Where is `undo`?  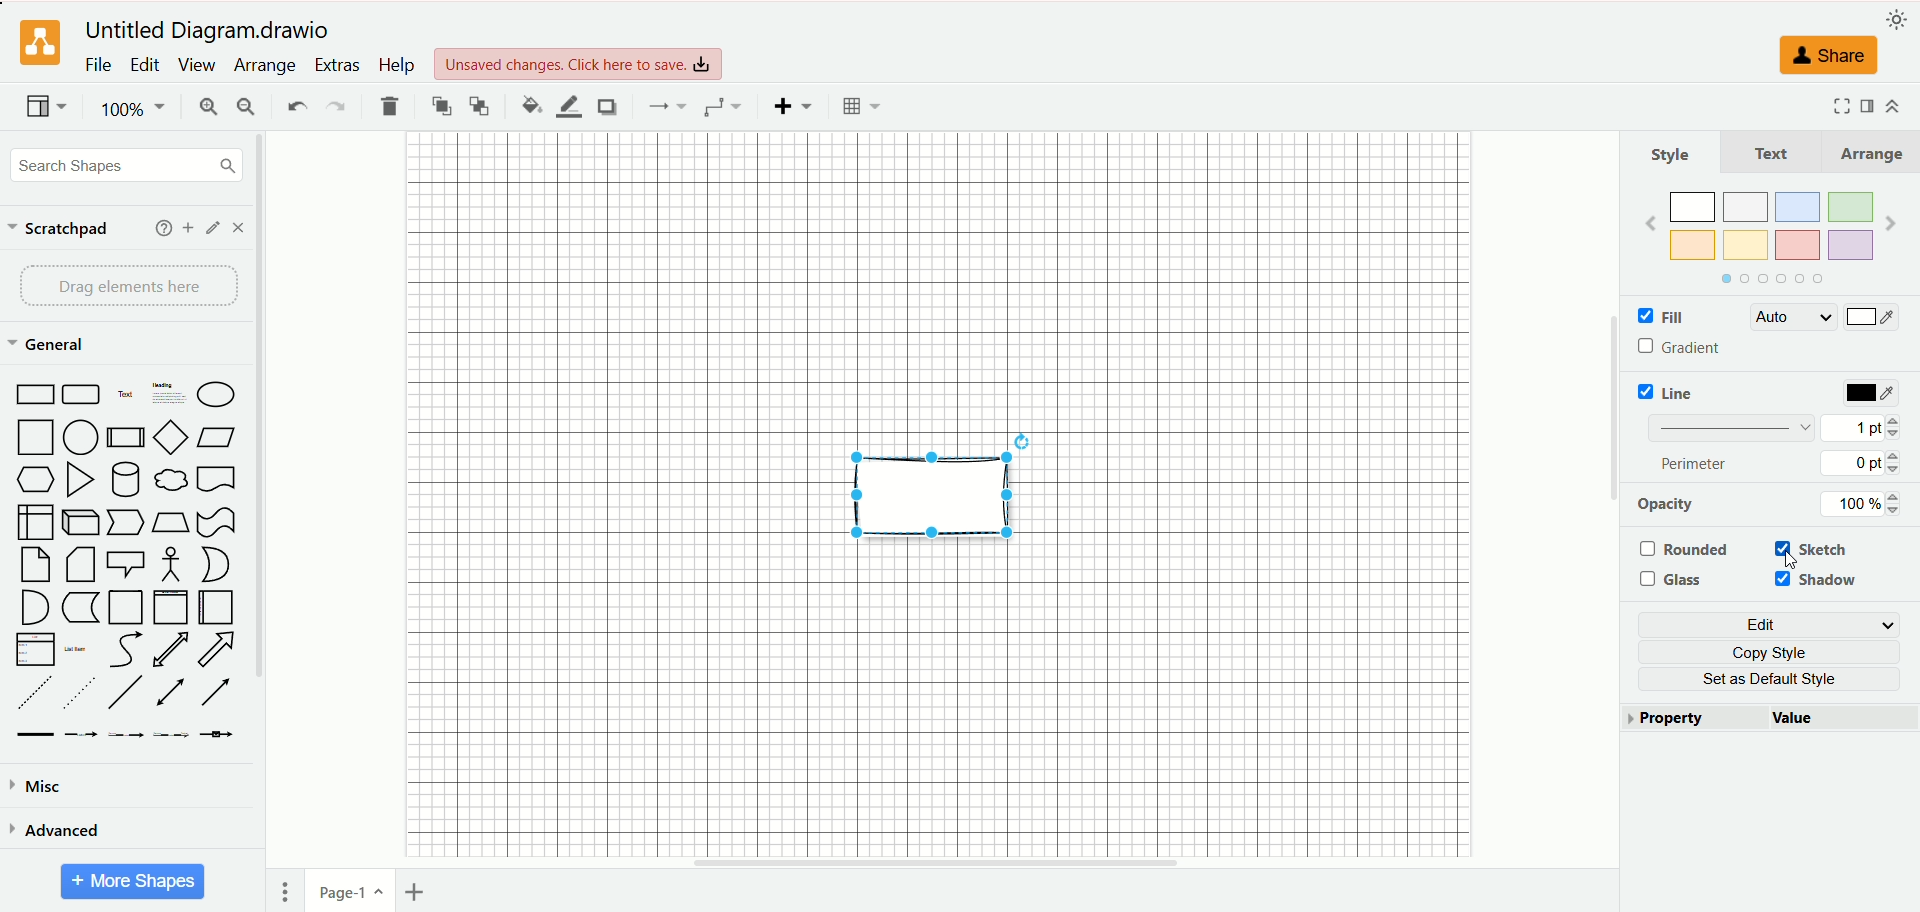
undo is located at coordinates (295, 104).